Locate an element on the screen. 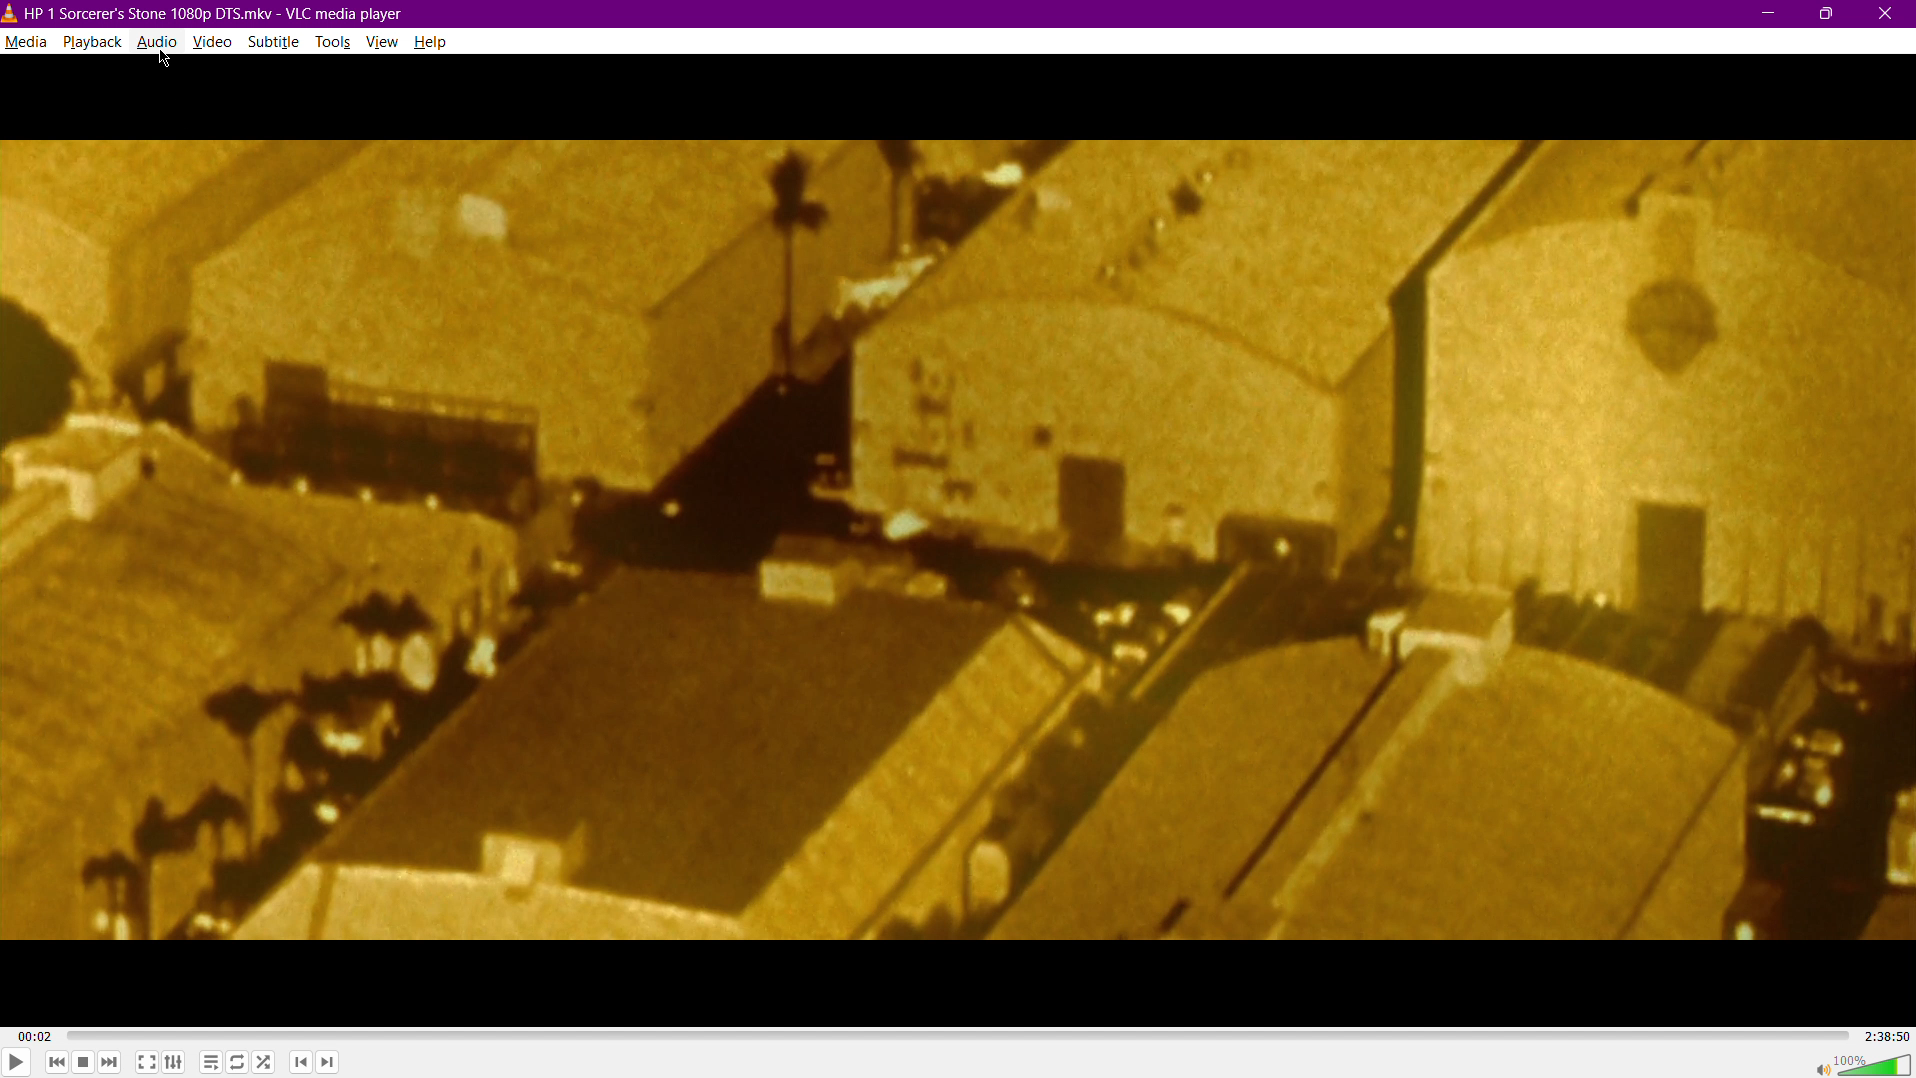  2:38:50 is located at coordinates (1884, 1035).